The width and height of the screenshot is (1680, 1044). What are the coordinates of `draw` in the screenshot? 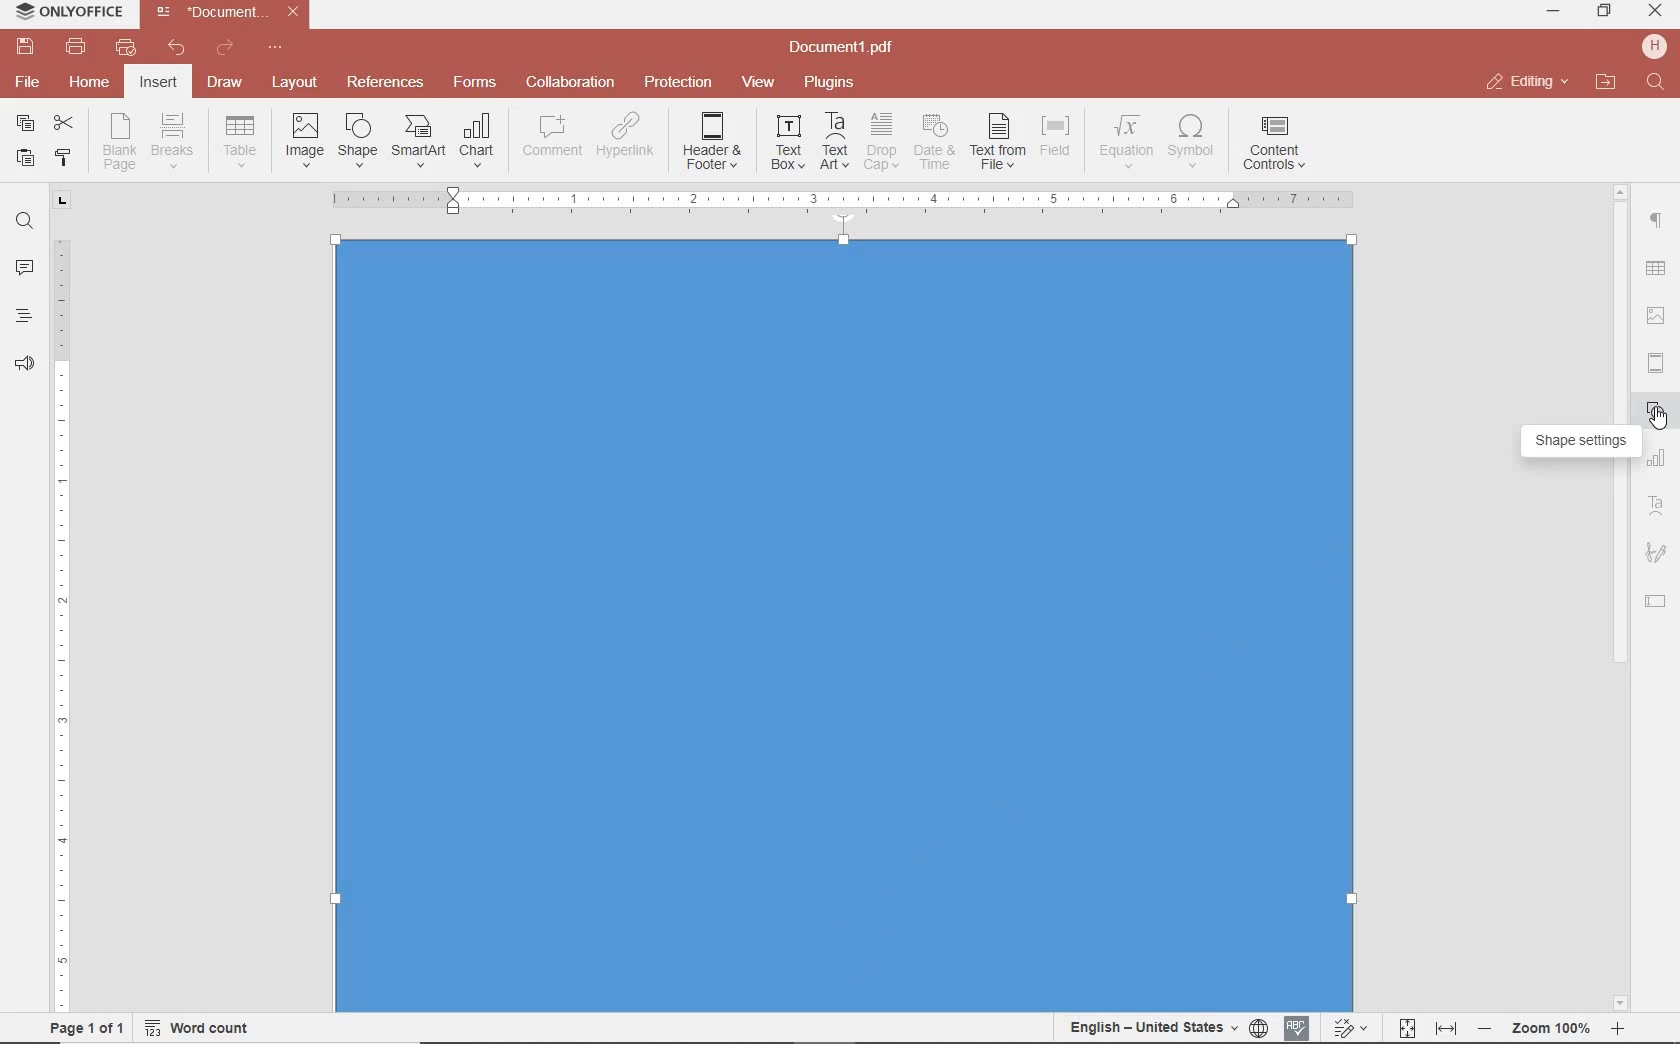 It's located at (226, 81).